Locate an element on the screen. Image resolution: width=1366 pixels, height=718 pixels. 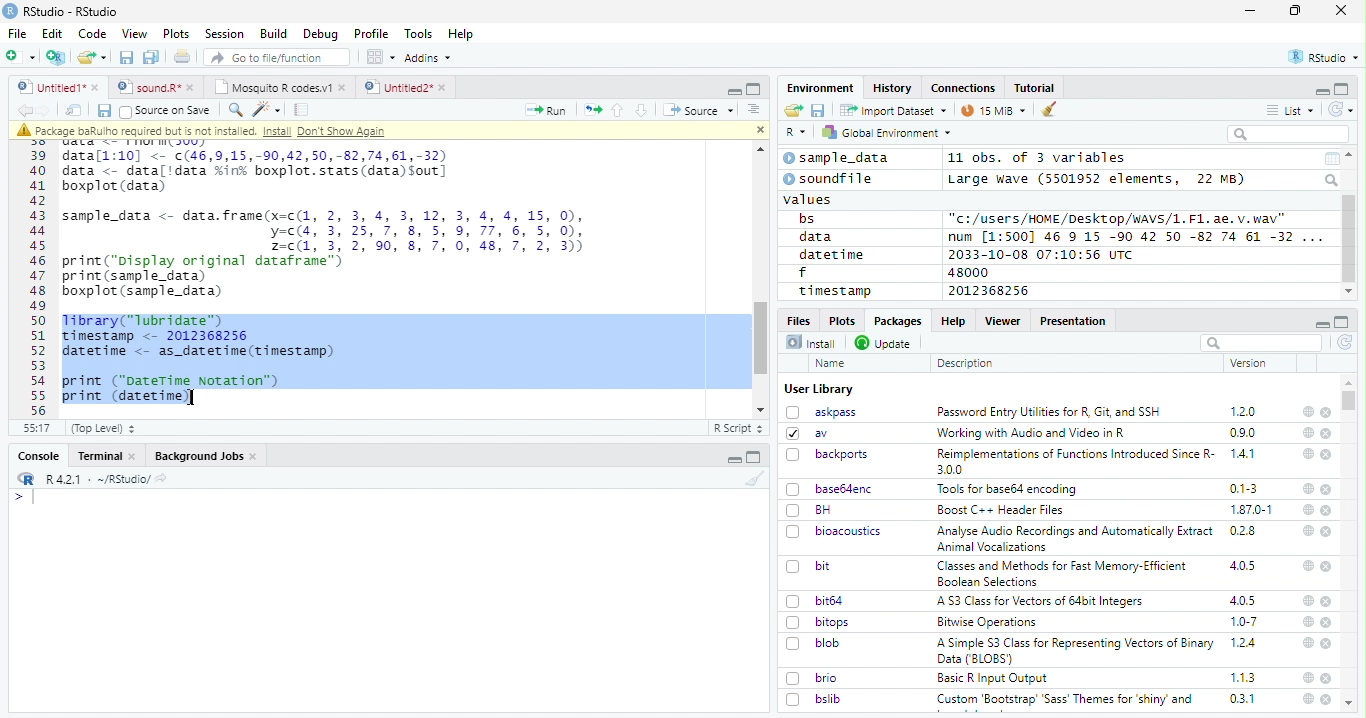
scroll down is located at coordinates (762, 410).